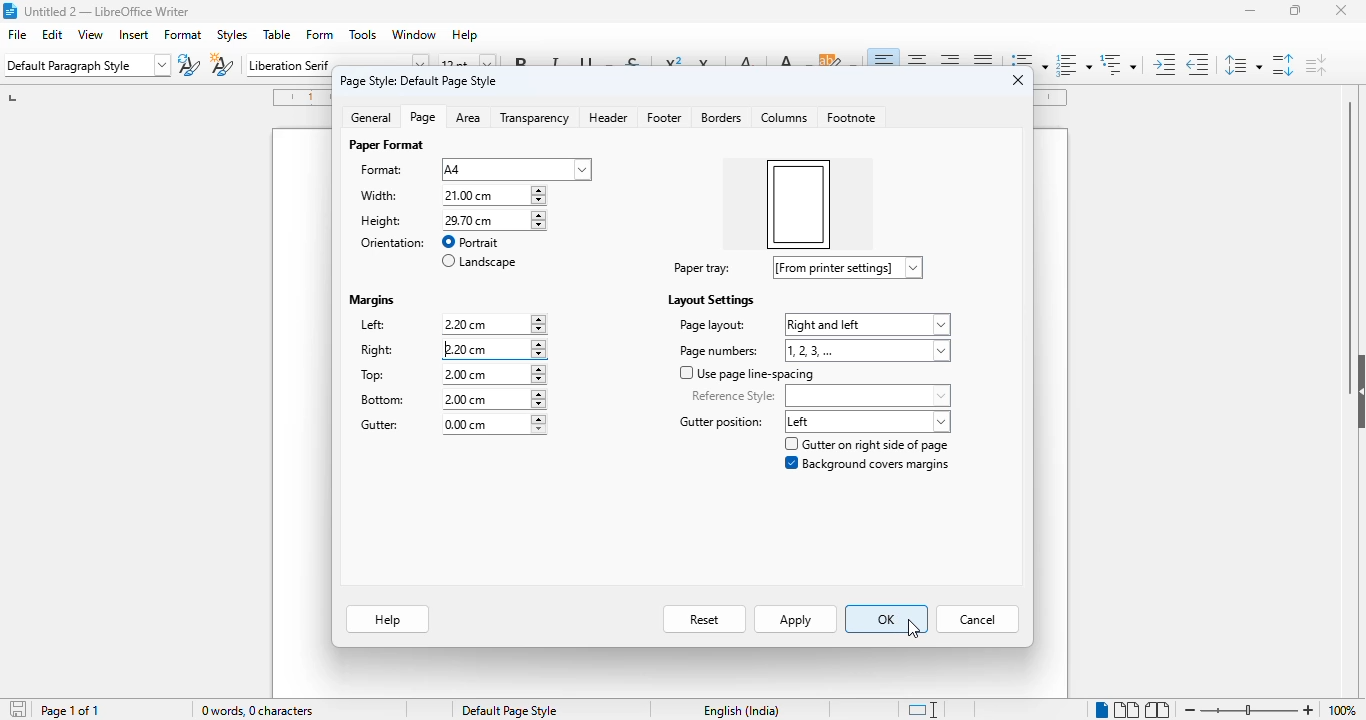 This screenshot has height=720, width=1366. What do you see at coordinates (483, 424) in the screenshot?
I see `gutter margin input box` at bounding box center [483, 424].